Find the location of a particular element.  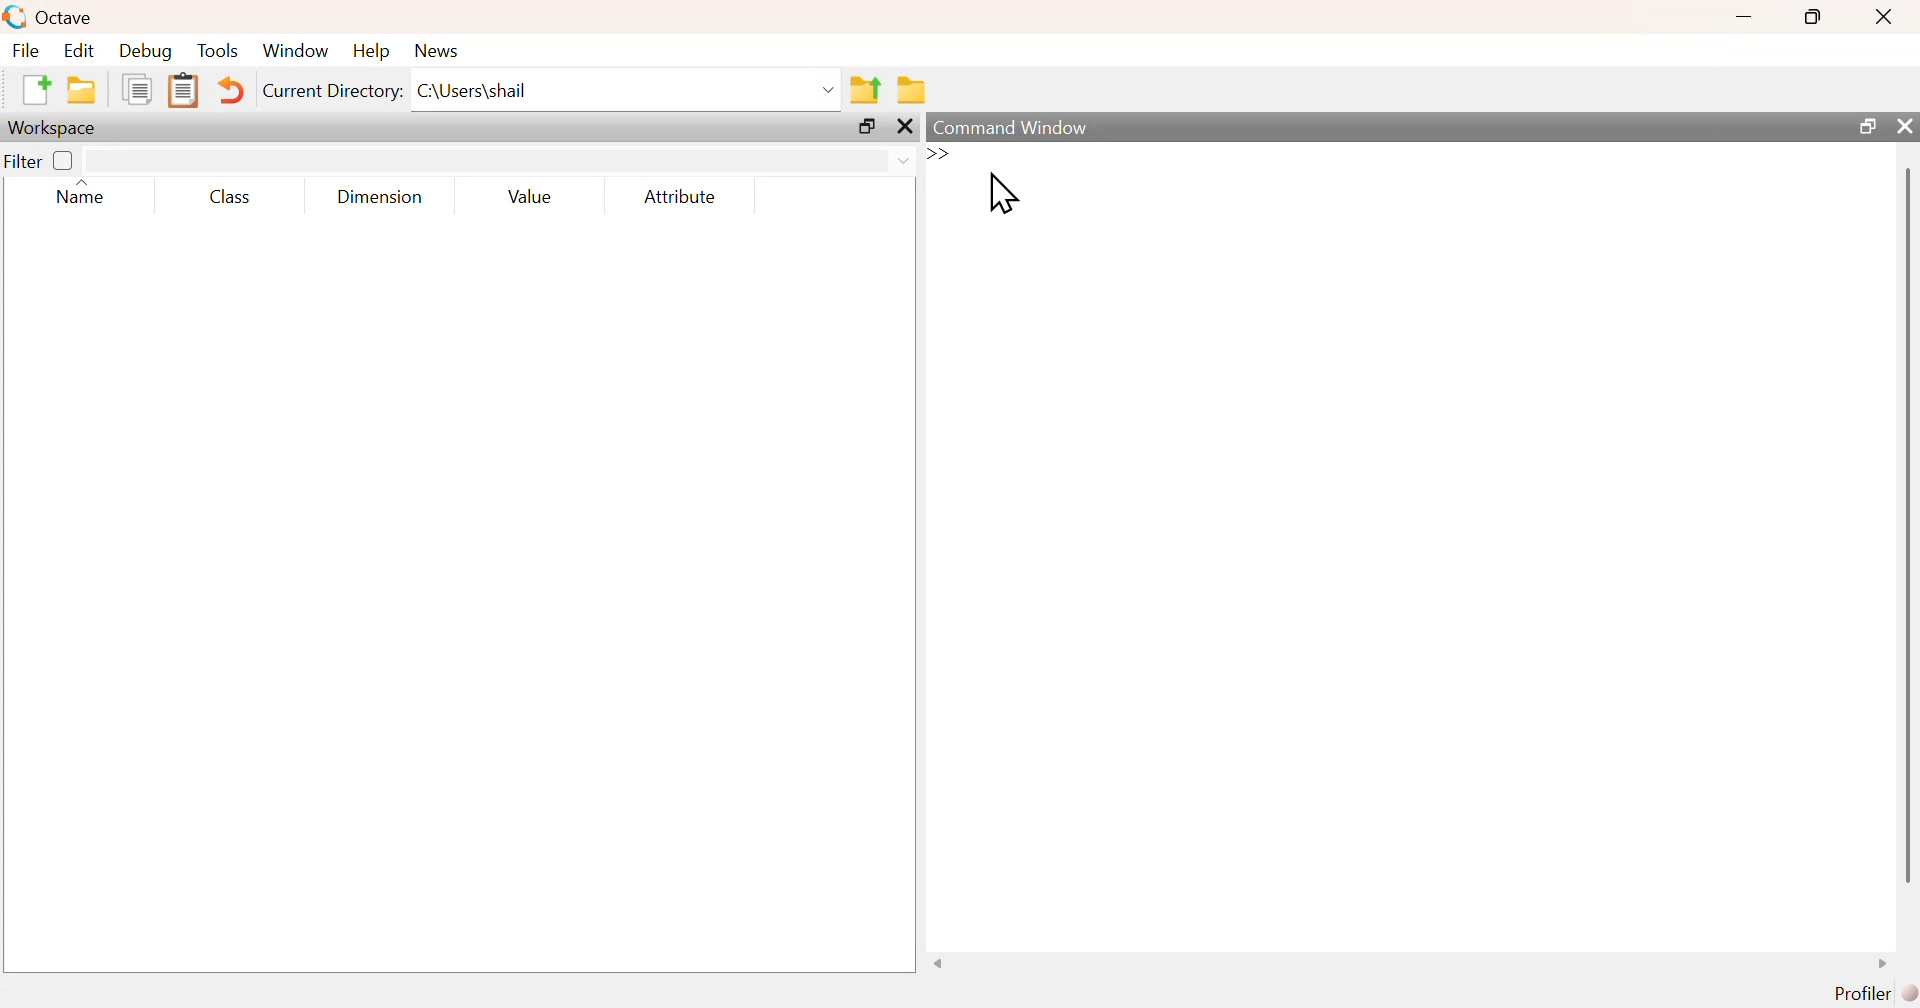

New File is located at coordinates (35, 90).